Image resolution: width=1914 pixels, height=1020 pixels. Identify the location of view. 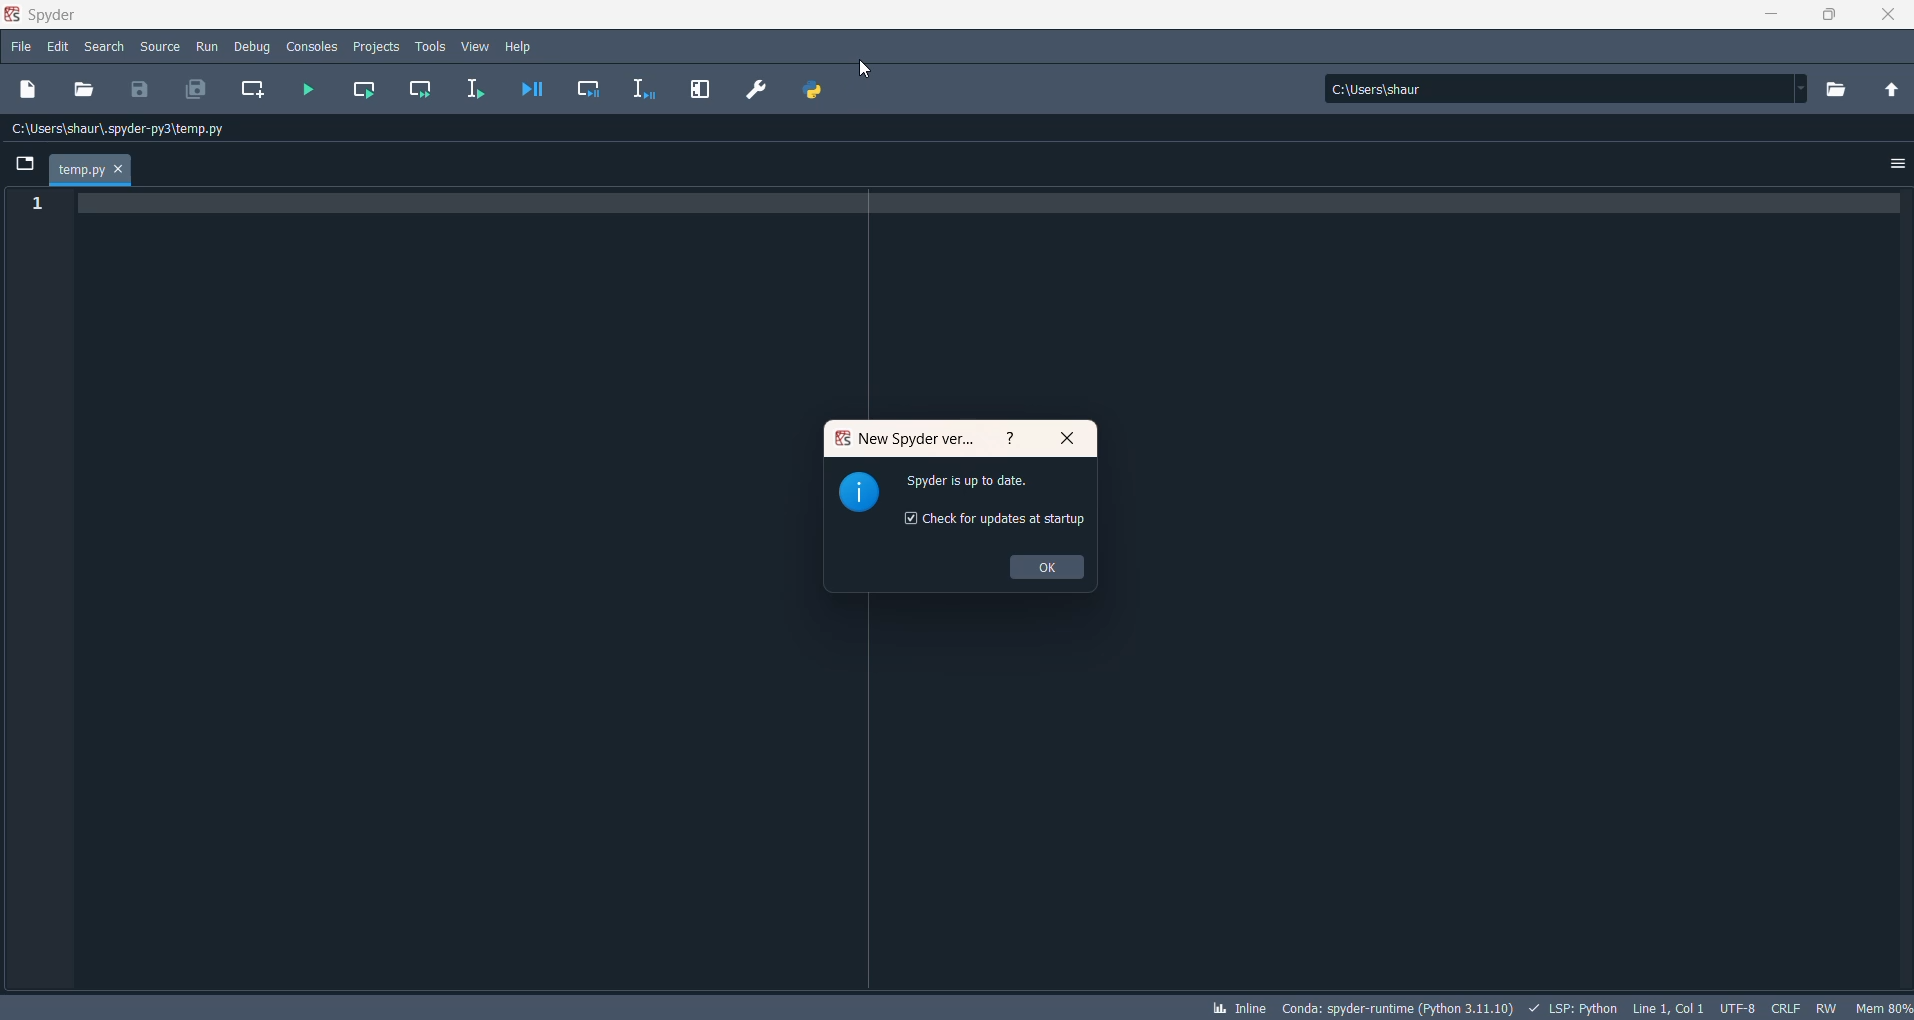
(477, 47).